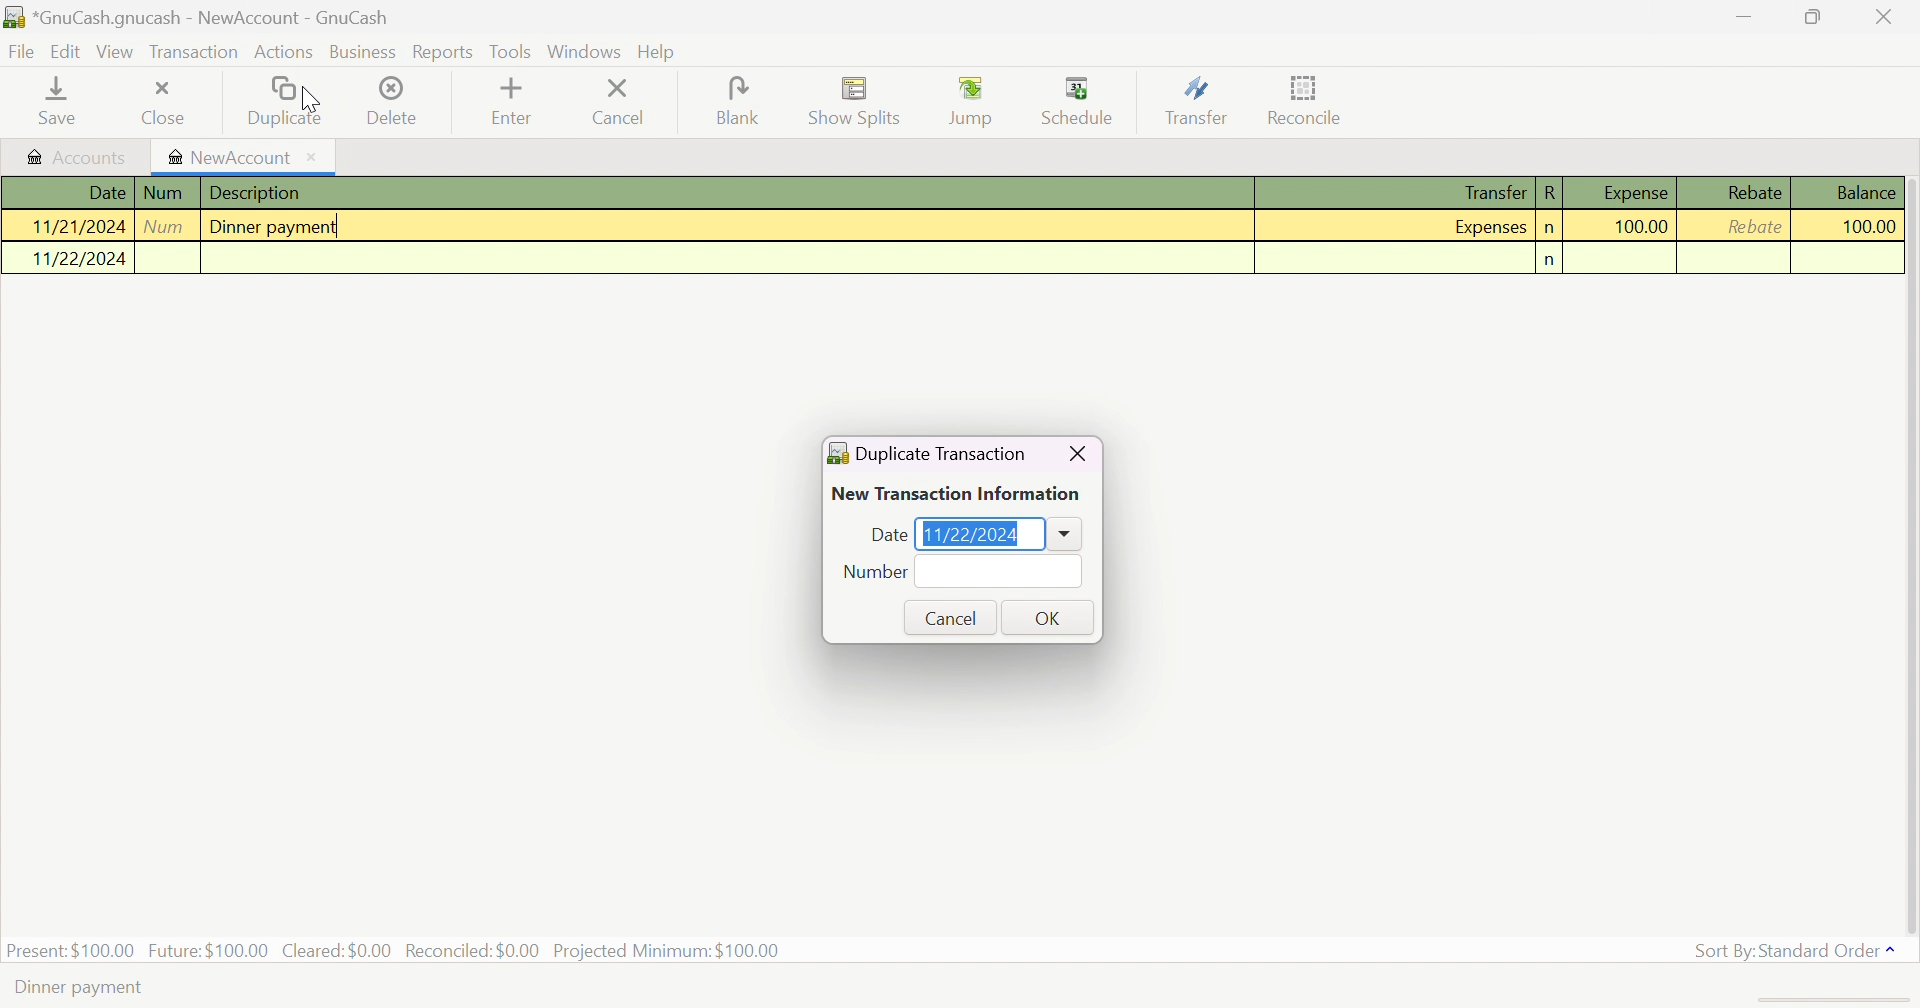 This screenshot has height=1008, width=1920. Describe the element at coordinates (262, 194) in the screenshot. I see `Description` at that location.